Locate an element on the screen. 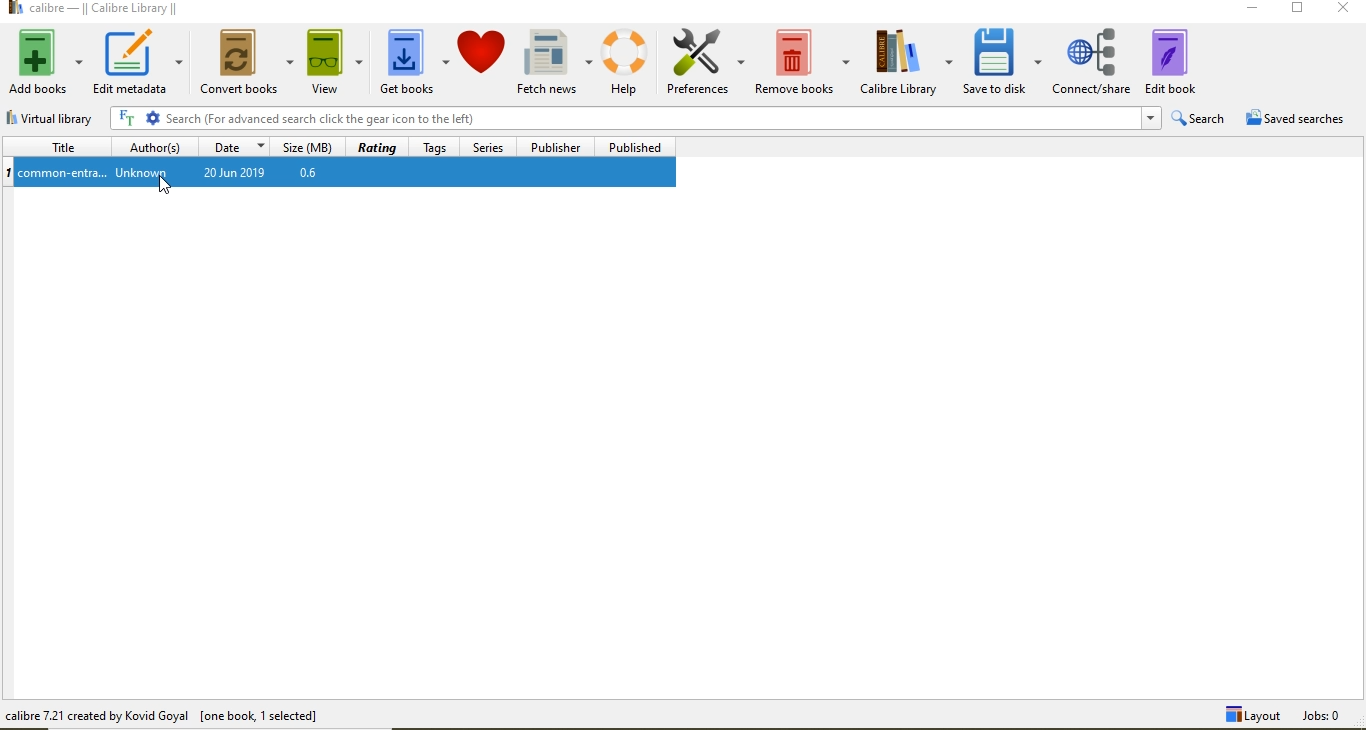  0.6 is located at coordinates (318, 174).